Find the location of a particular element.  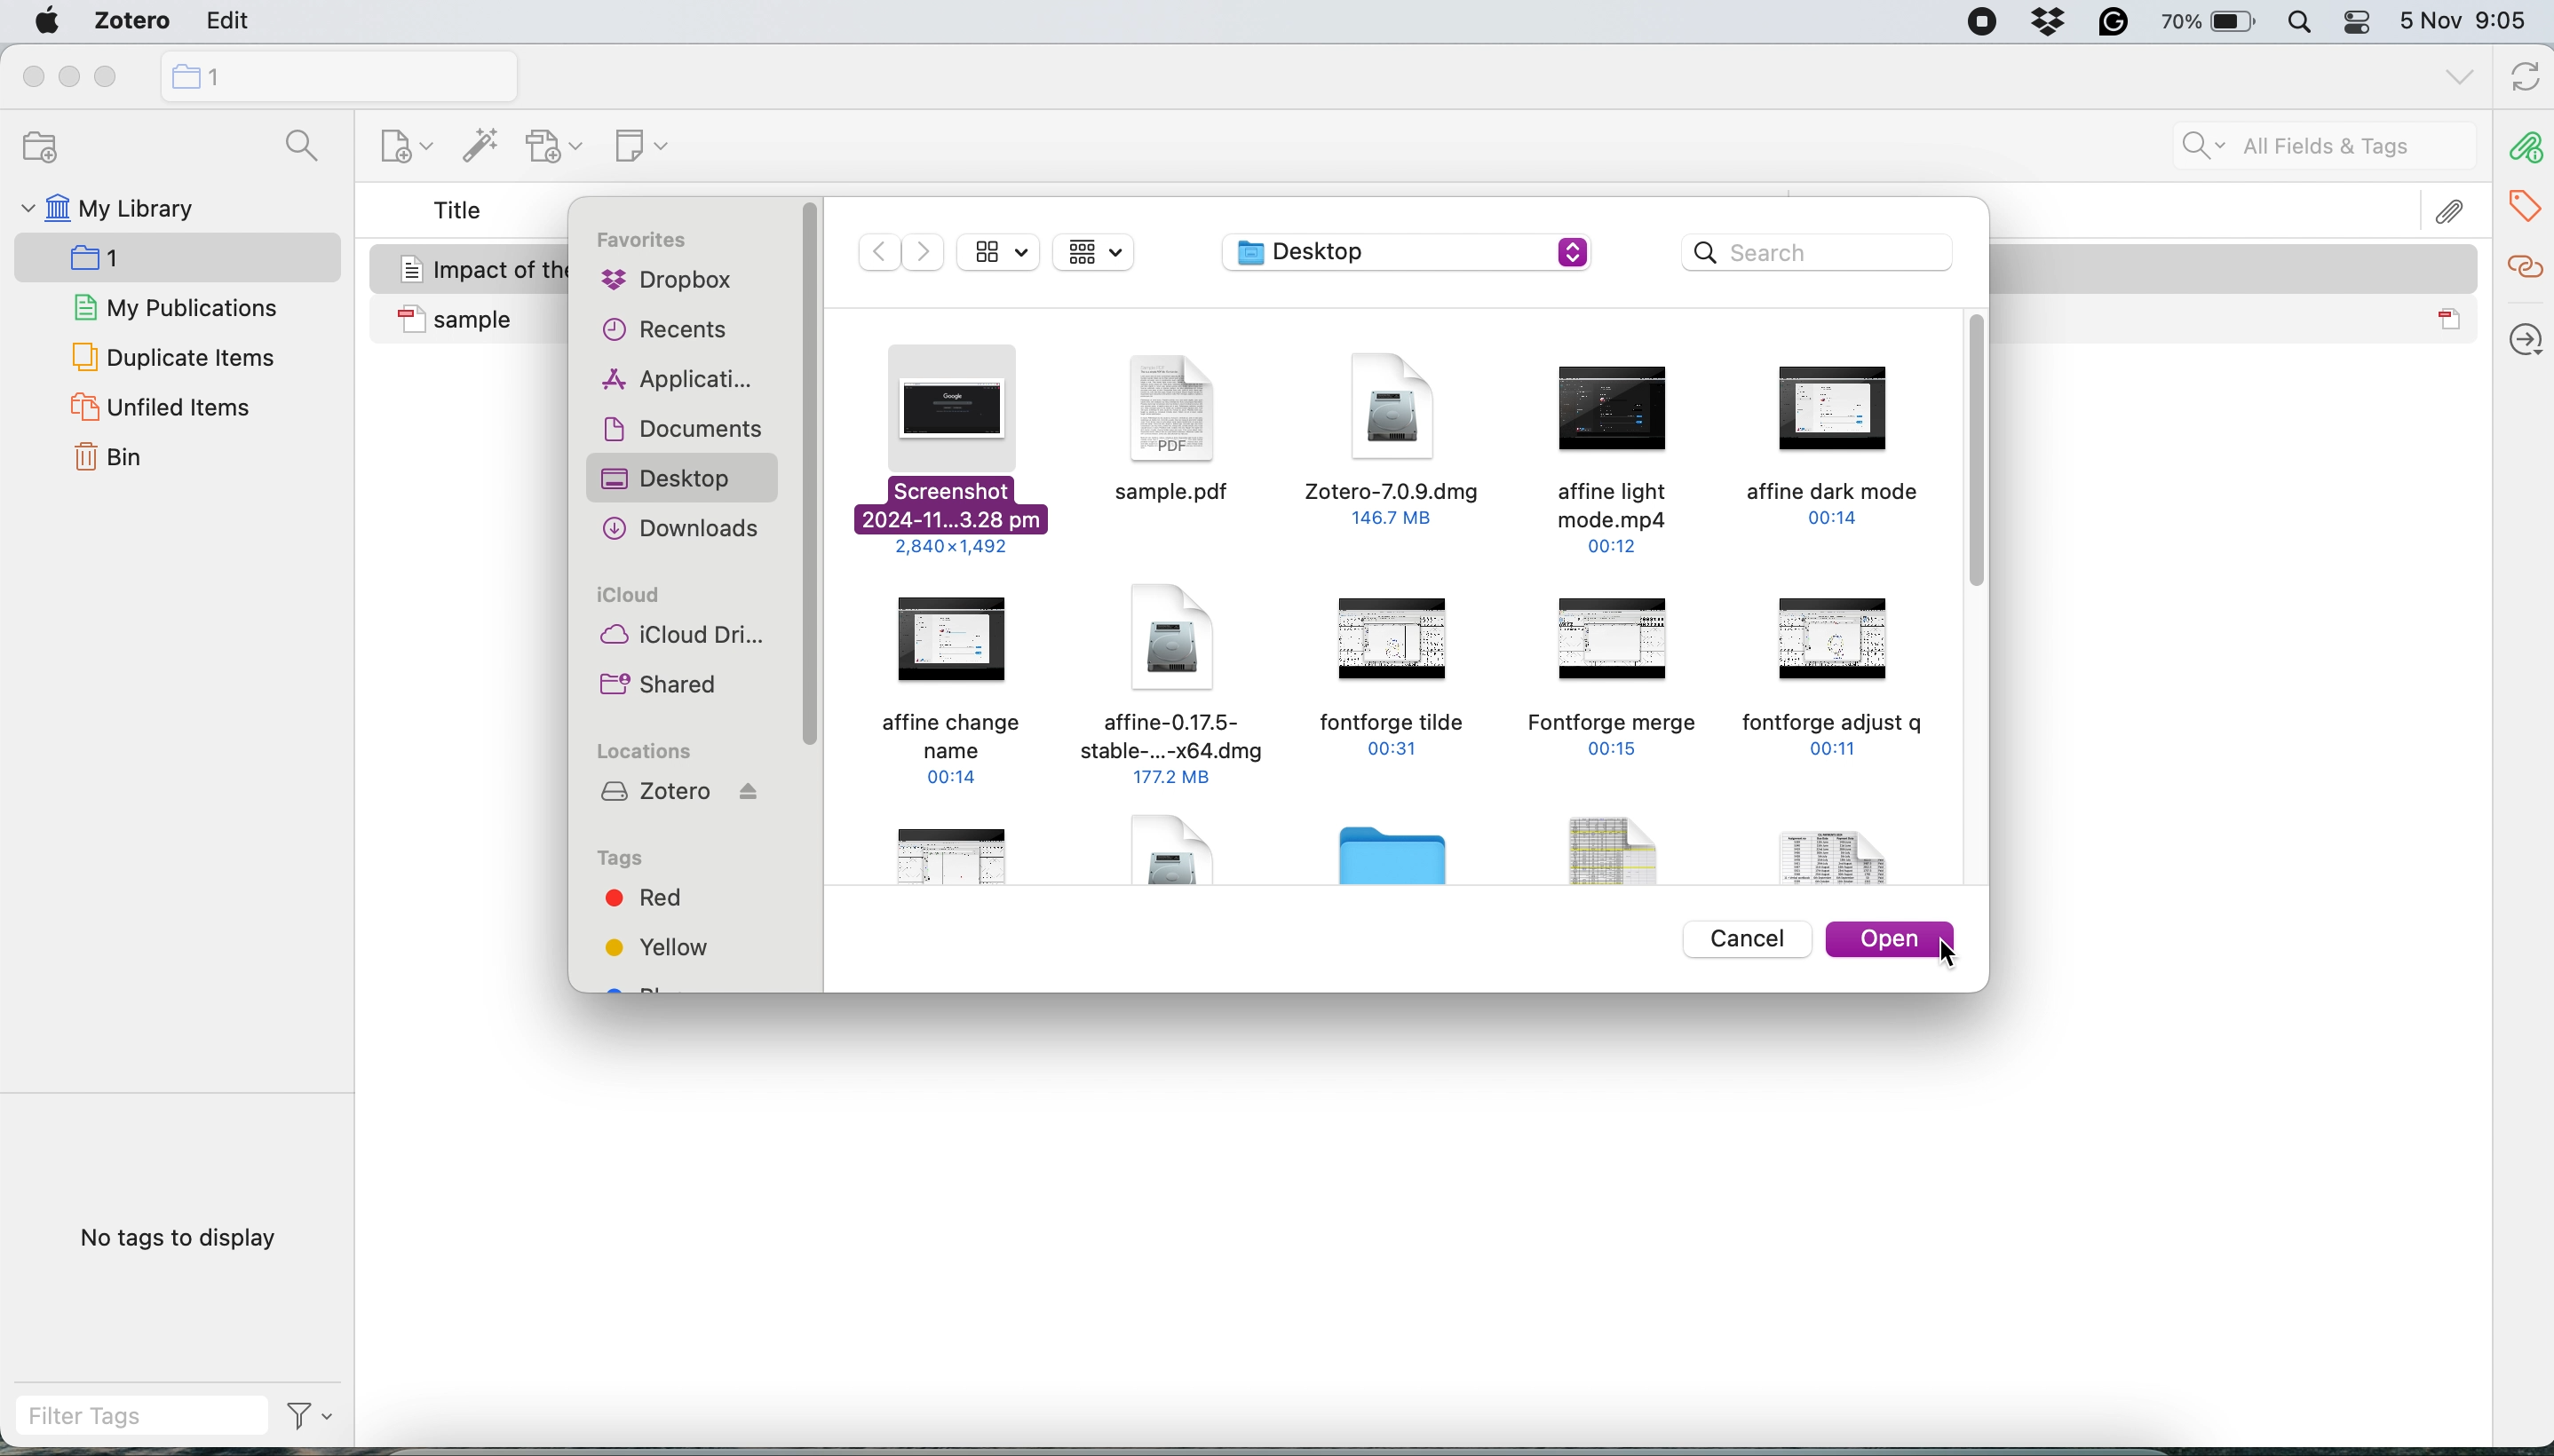

duplicate items is located at coordinates (173, 356).